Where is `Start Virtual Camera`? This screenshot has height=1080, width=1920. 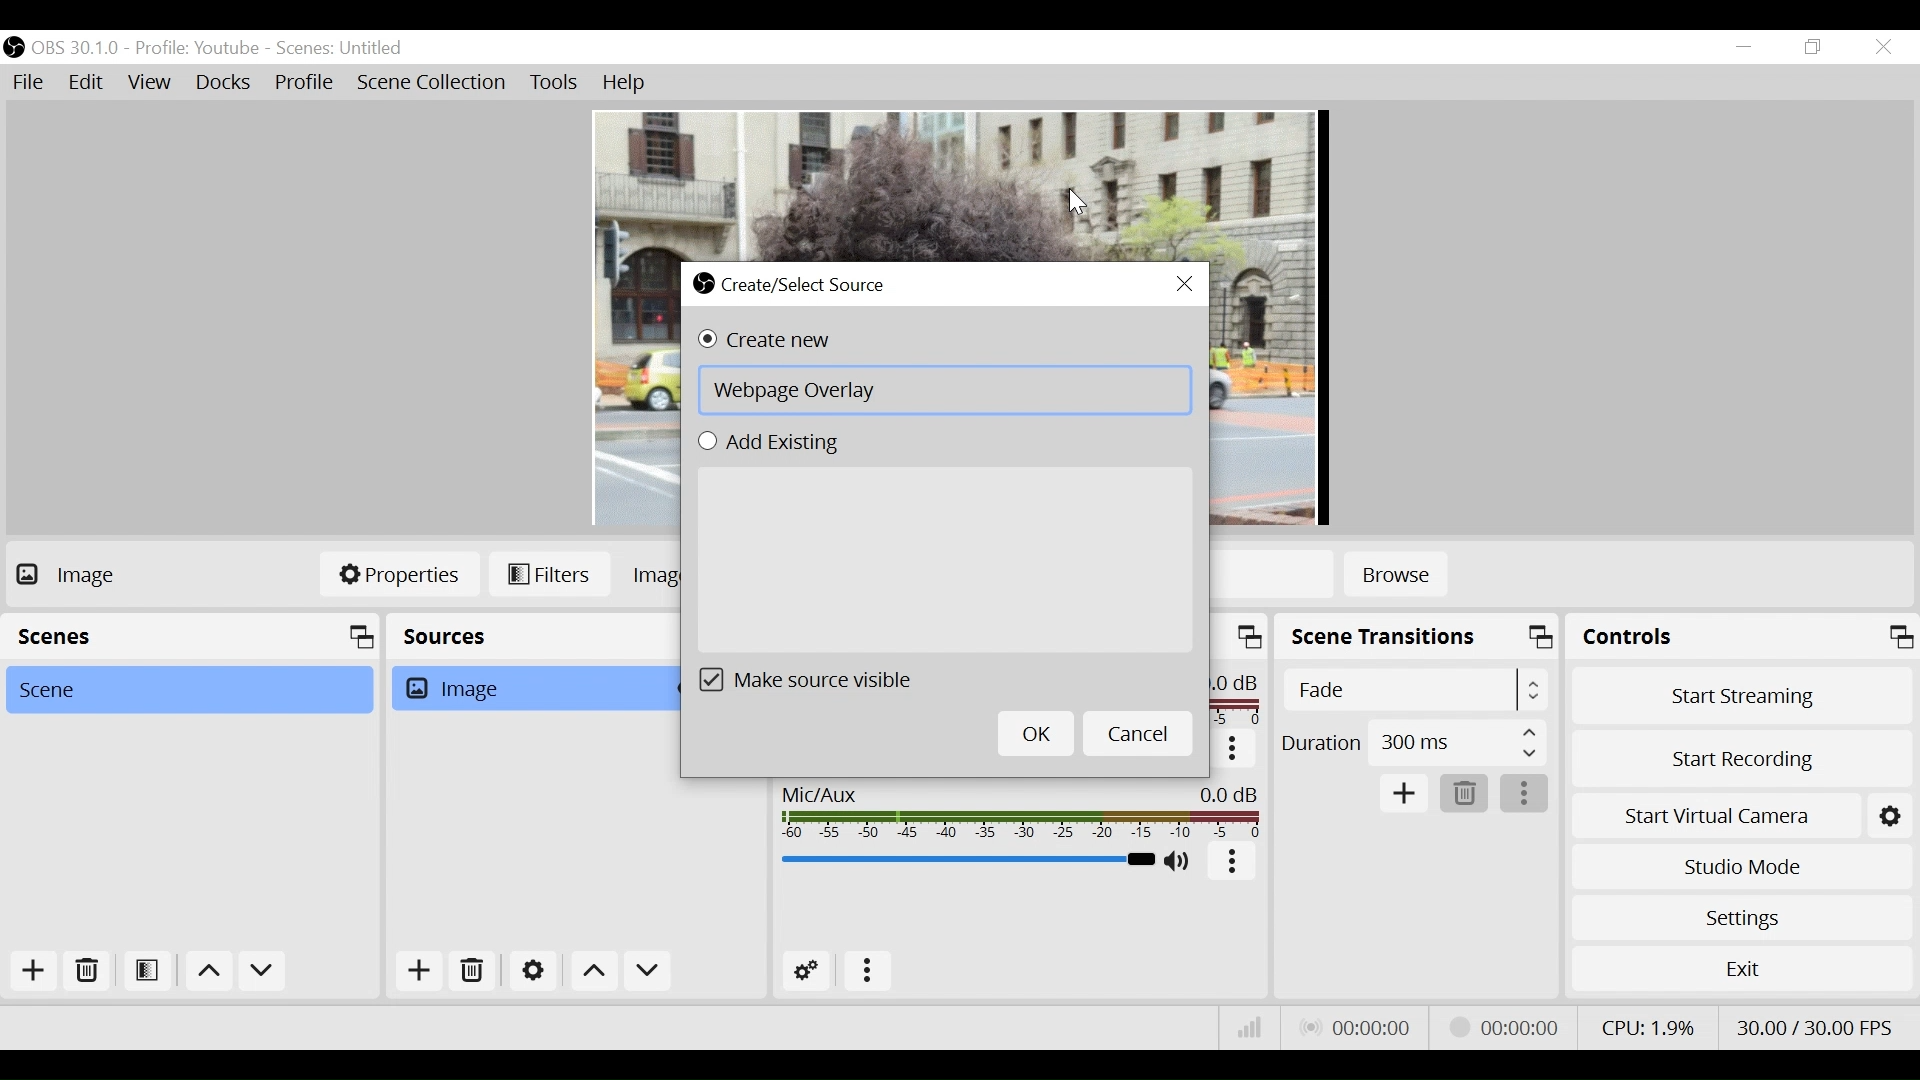 Start Virtual Camera is located at coordinates (1714, 817).